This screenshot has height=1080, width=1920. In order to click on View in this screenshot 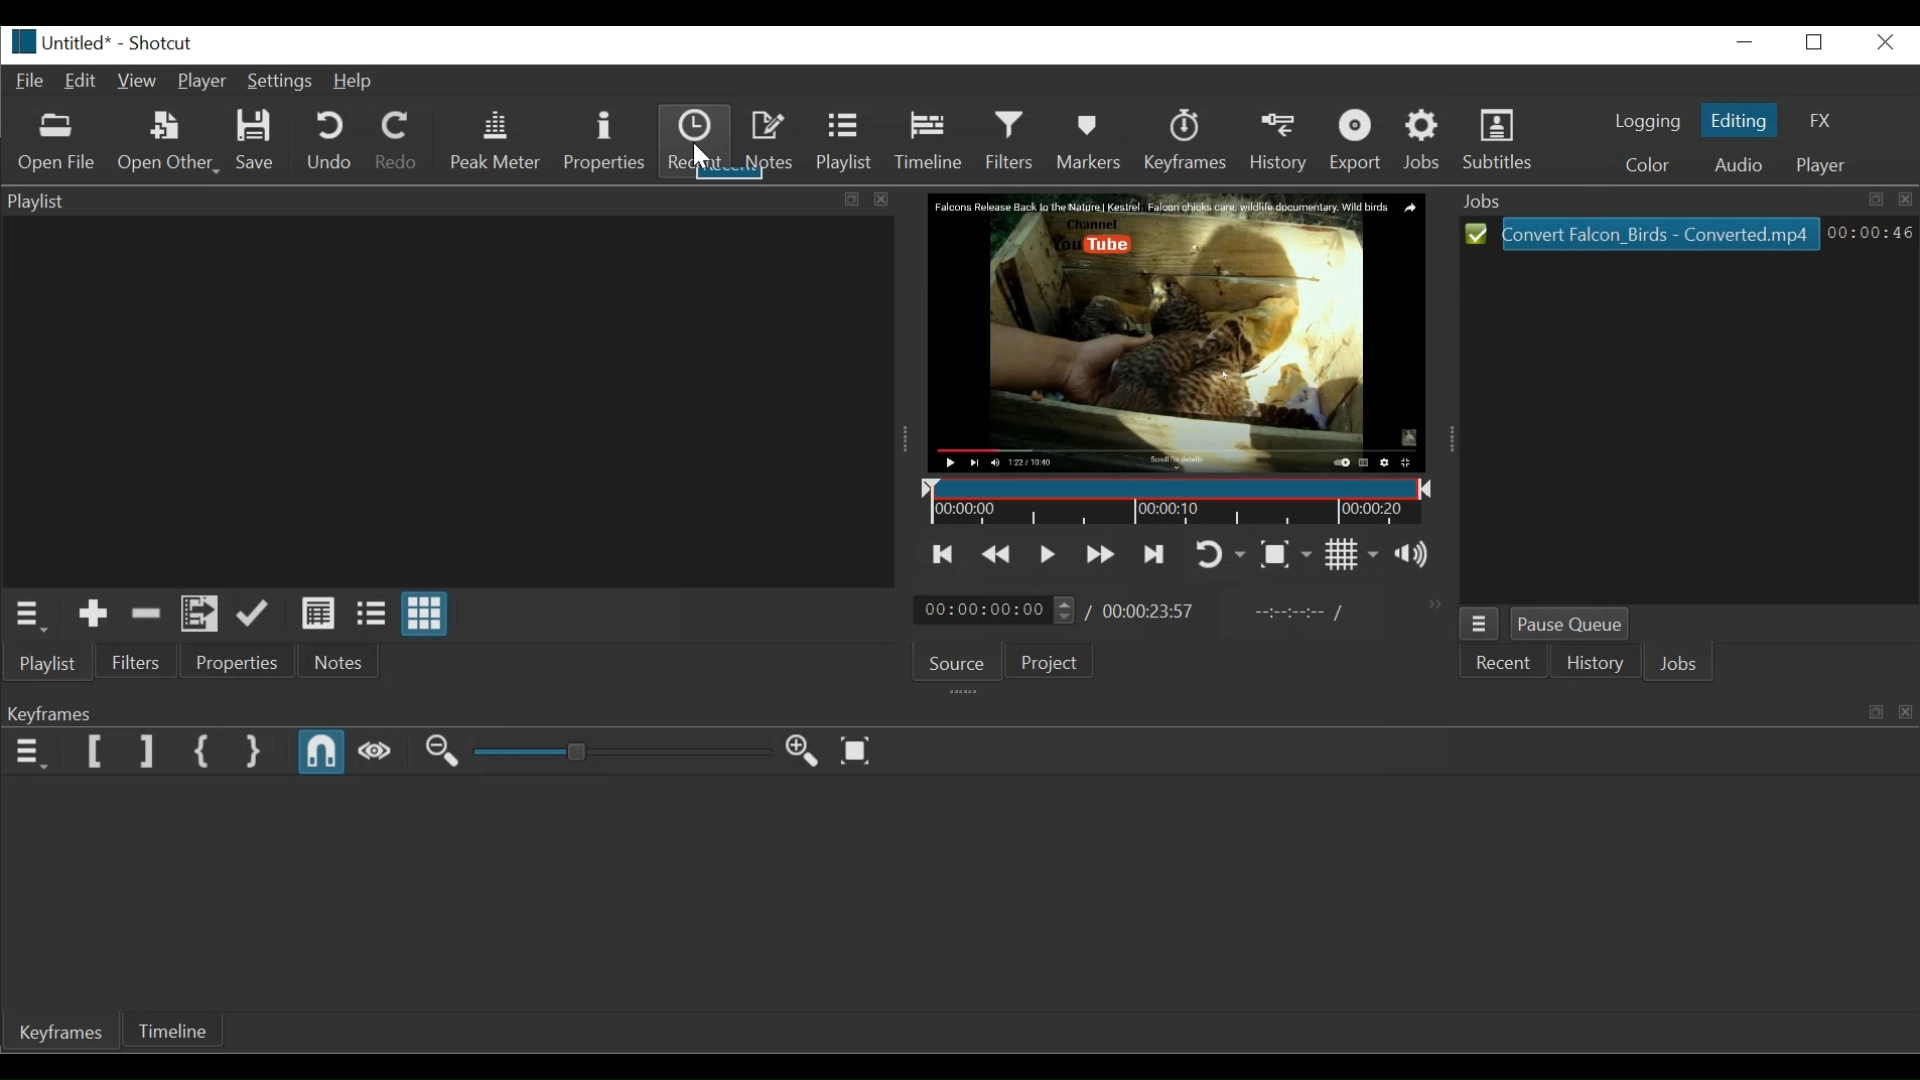, I will do `click(136, 81)`.